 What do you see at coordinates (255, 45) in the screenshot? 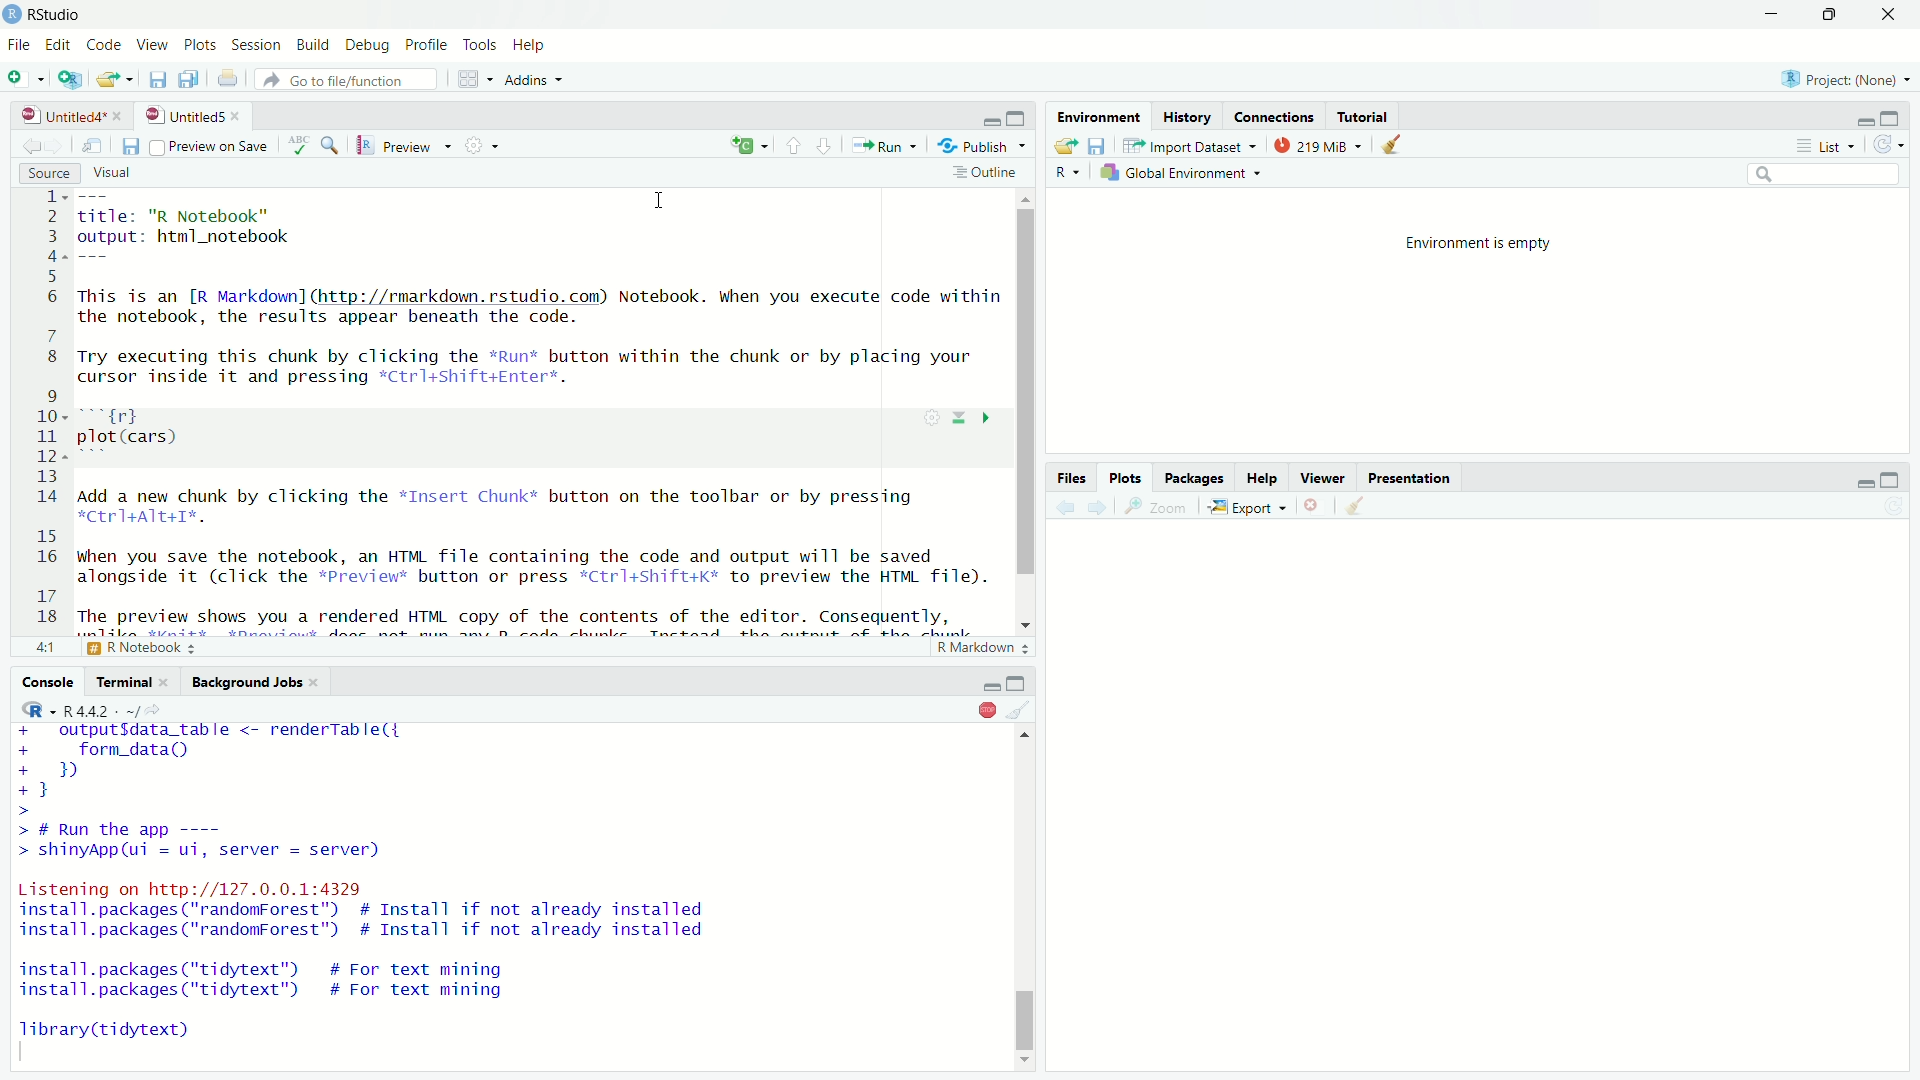
I see `Session` at bounding box center [255, 45].